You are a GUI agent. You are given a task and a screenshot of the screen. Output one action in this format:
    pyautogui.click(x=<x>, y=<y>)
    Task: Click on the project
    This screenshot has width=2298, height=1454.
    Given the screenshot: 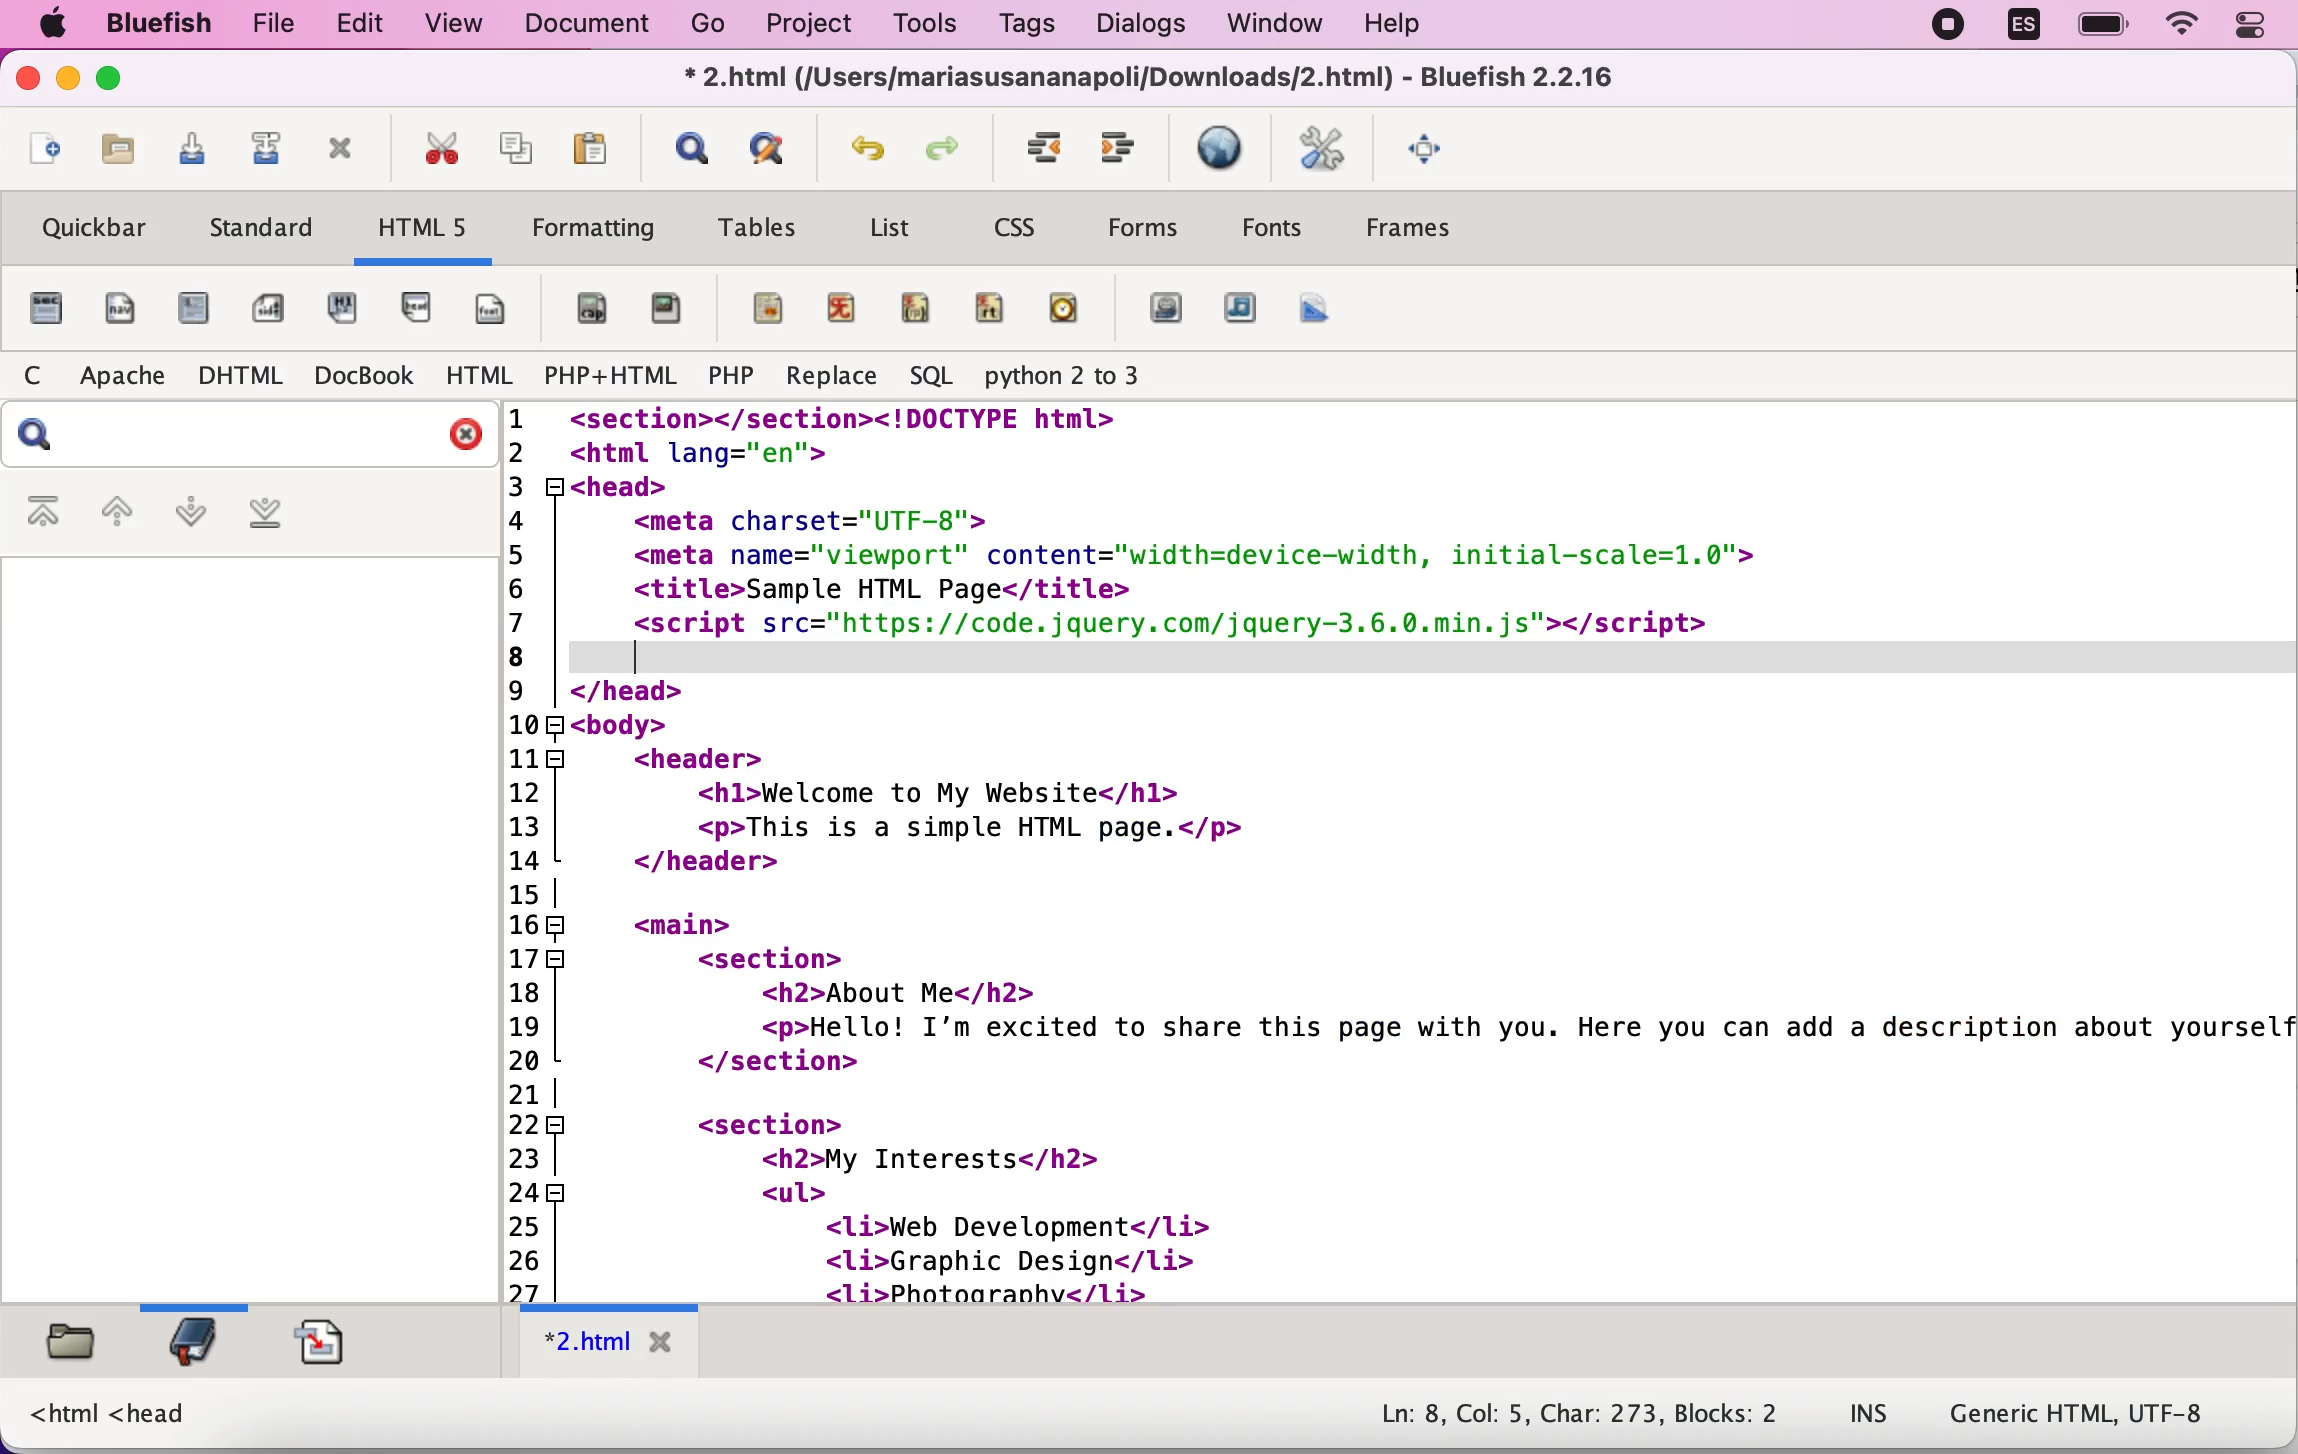 What is the action you would take?
    pyautogui.click(x=813, y=25)
    